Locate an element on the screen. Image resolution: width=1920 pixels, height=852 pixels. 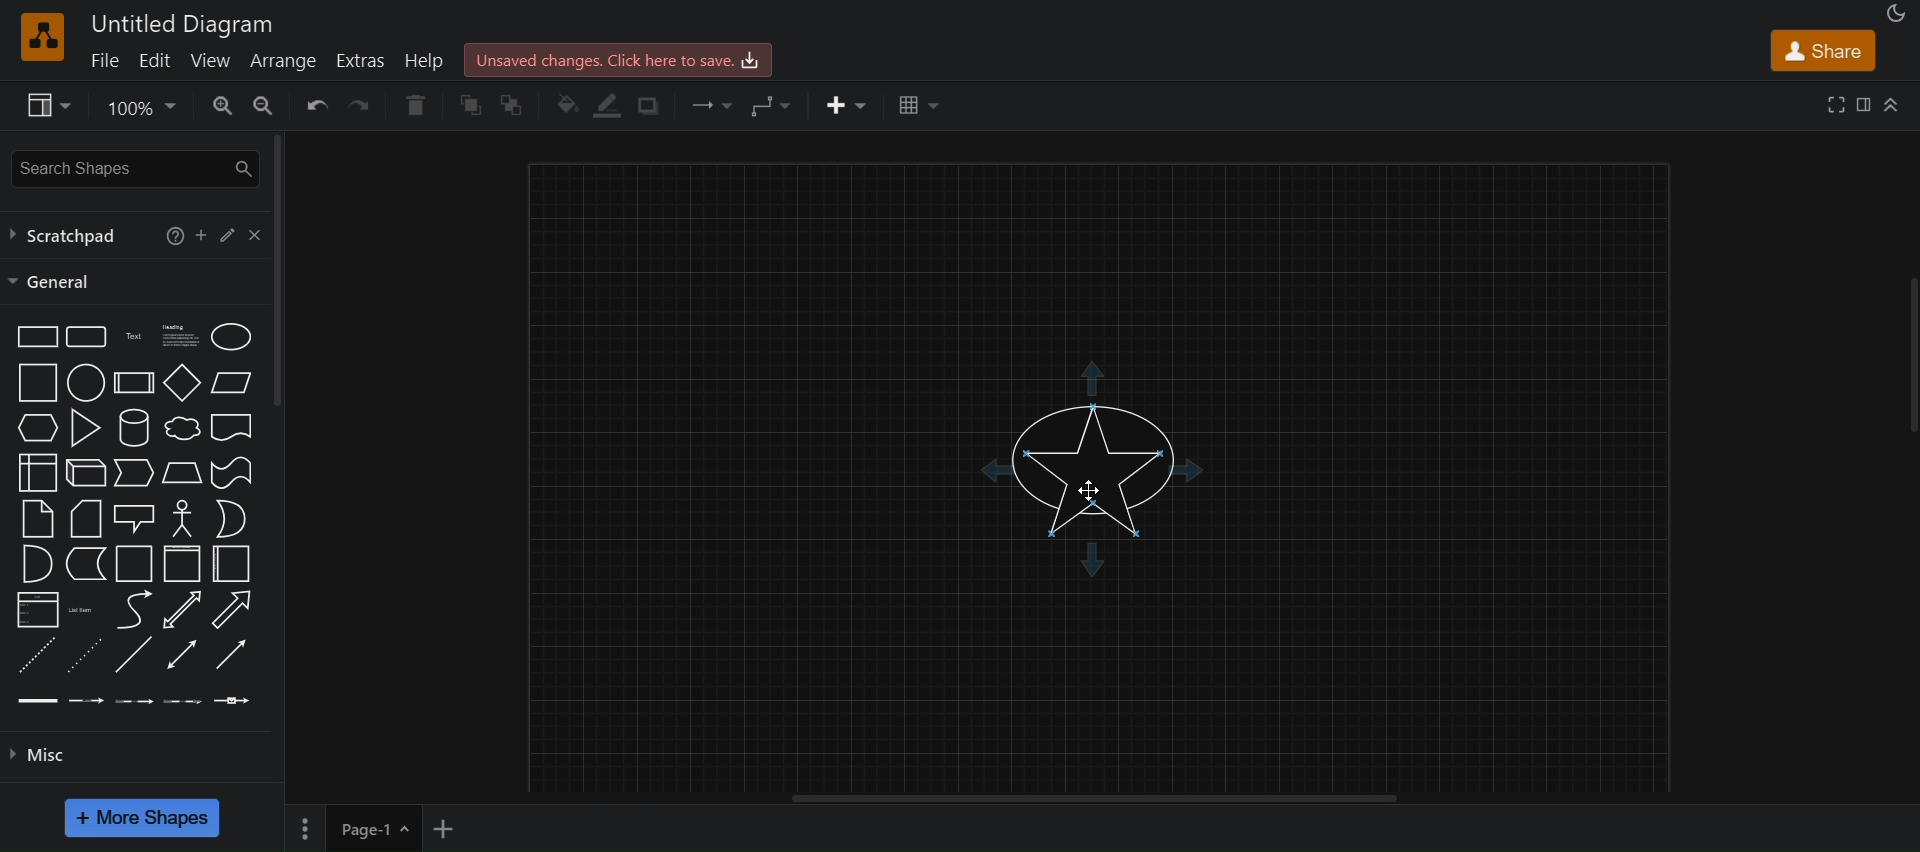
connection is located at coordinates (711, 107).